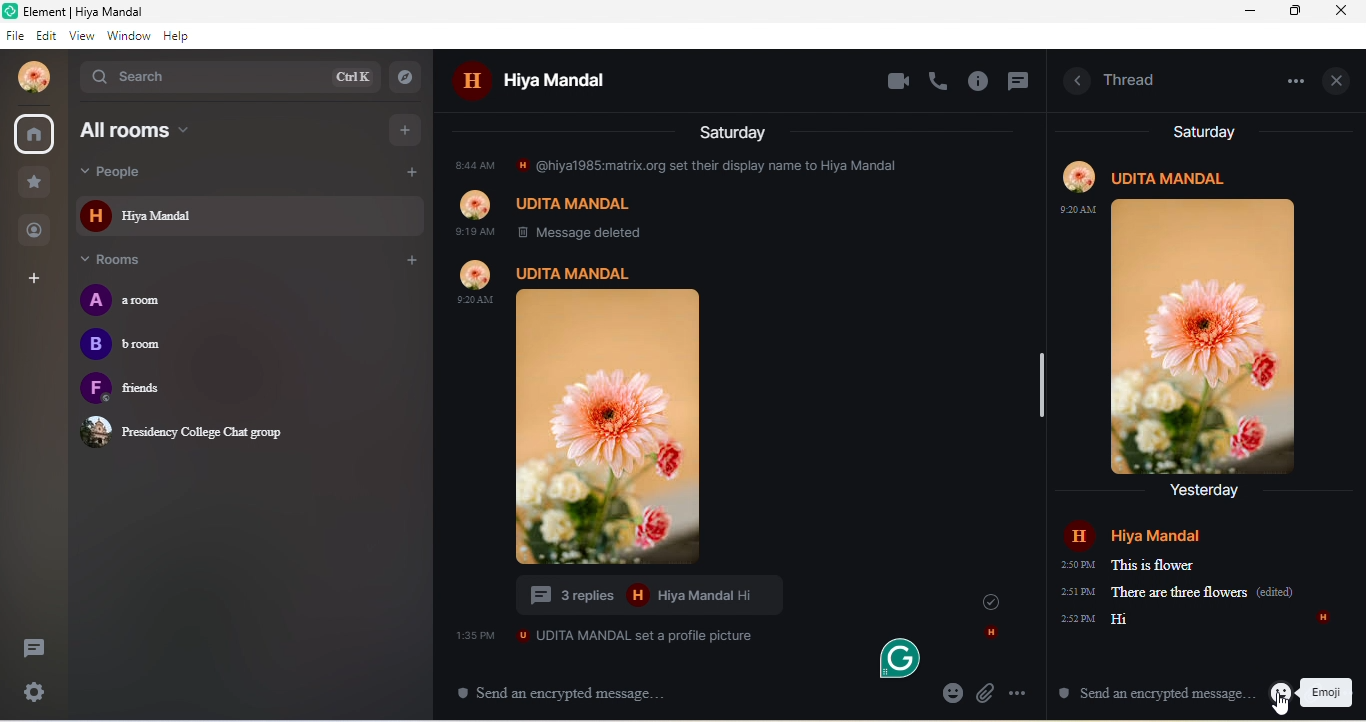 This screenshot has width=1366, height=722. I want to click on Add room, so click(412, 259).